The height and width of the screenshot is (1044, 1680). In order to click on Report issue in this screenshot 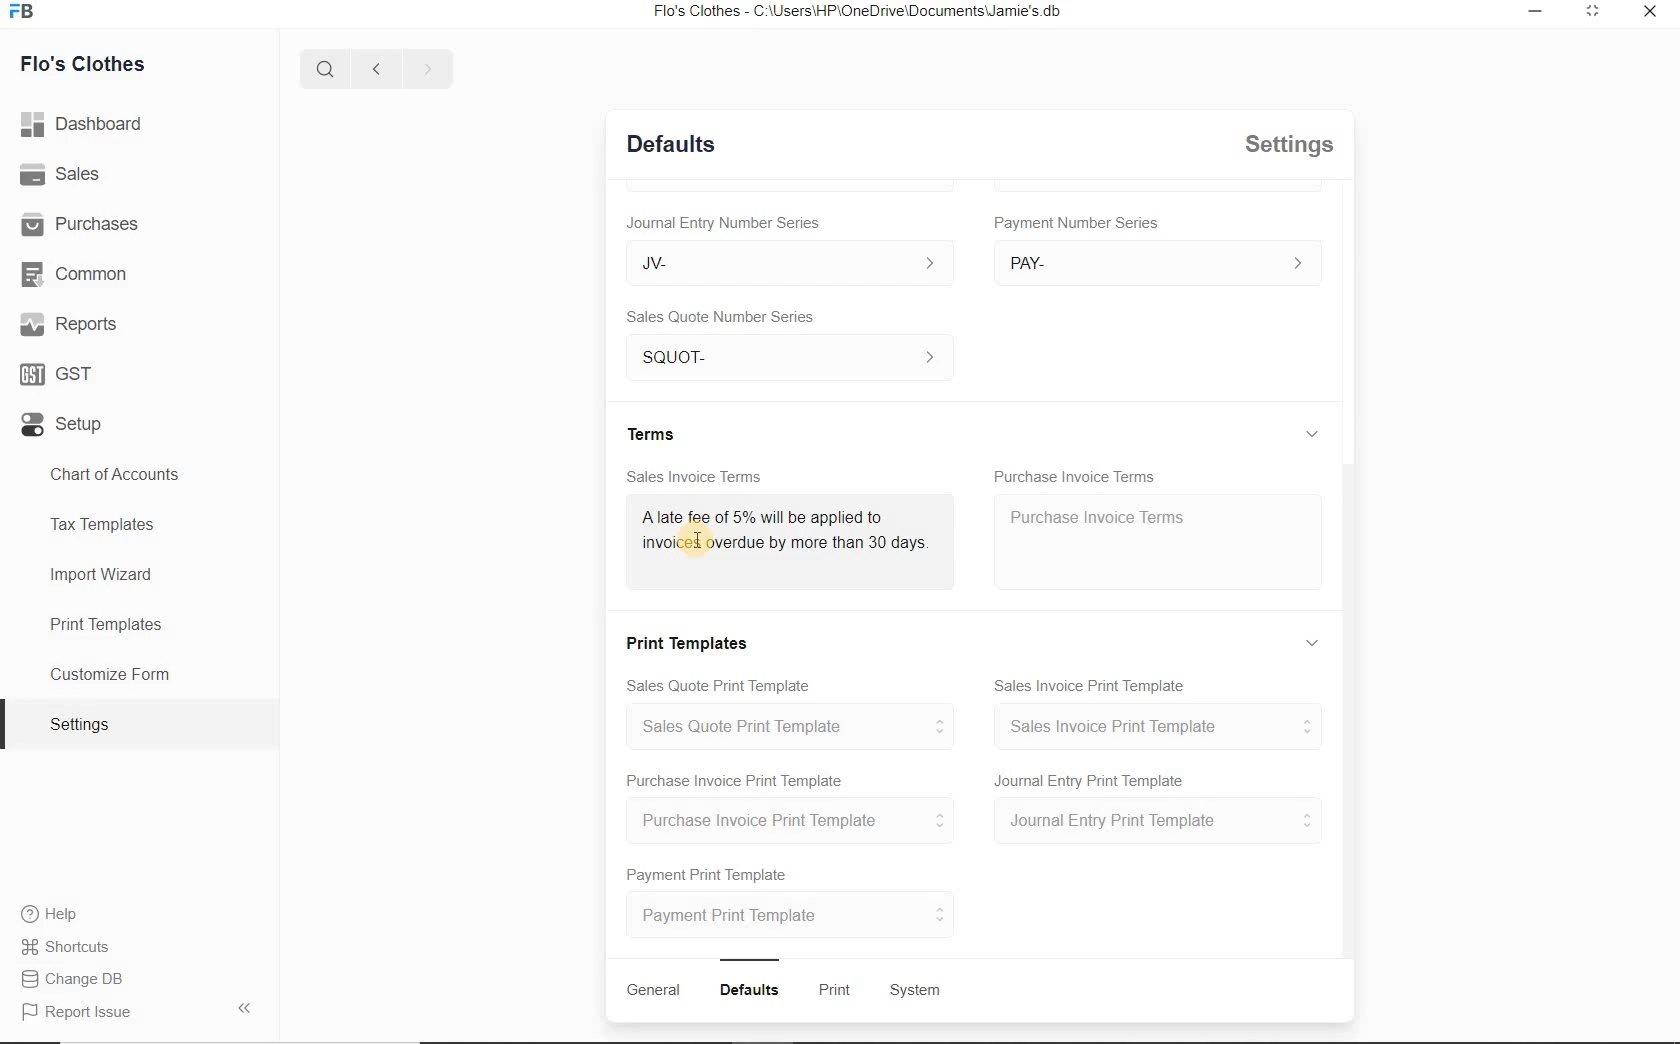, I will do `click(78, 1013)`.